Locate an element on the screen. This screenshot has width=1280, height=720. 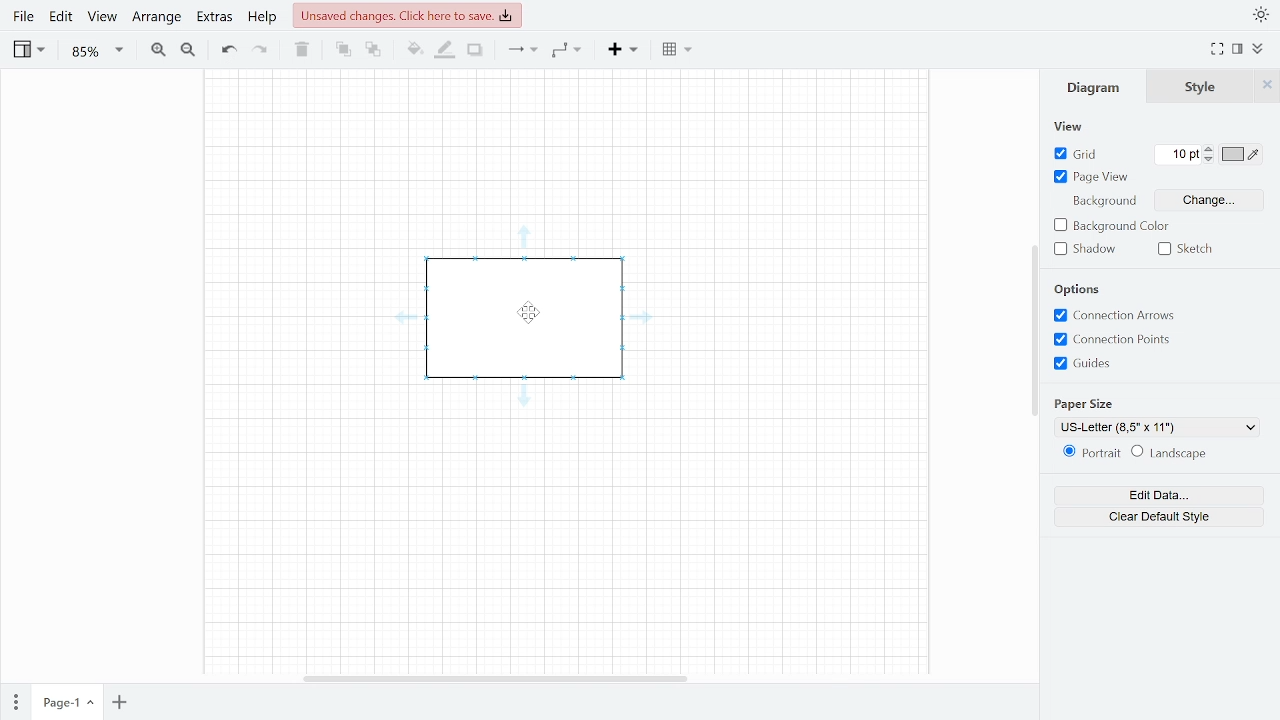
Grid color is located at coordinates (1241, 153).